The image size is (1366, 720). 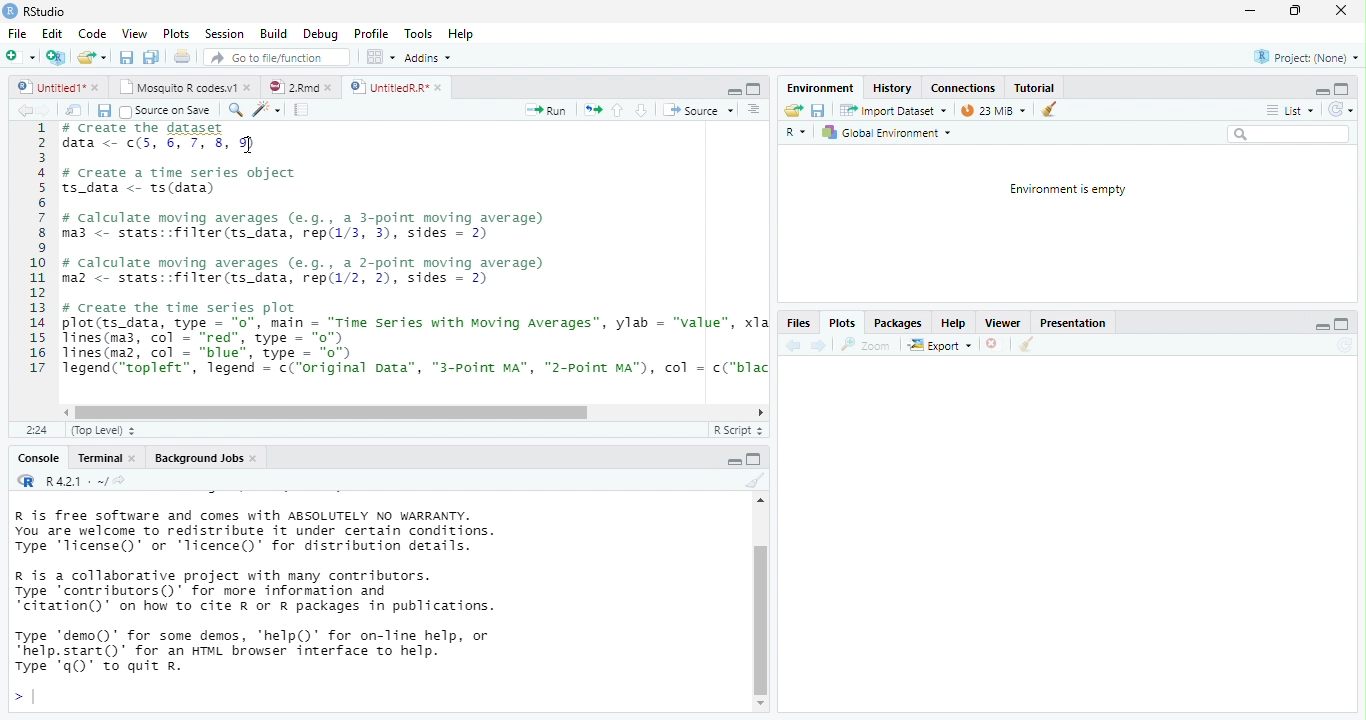 What do you see at coordinates (92, 58) in the screenshot?
I see `open an existing file` at bounding box center [92, 58].